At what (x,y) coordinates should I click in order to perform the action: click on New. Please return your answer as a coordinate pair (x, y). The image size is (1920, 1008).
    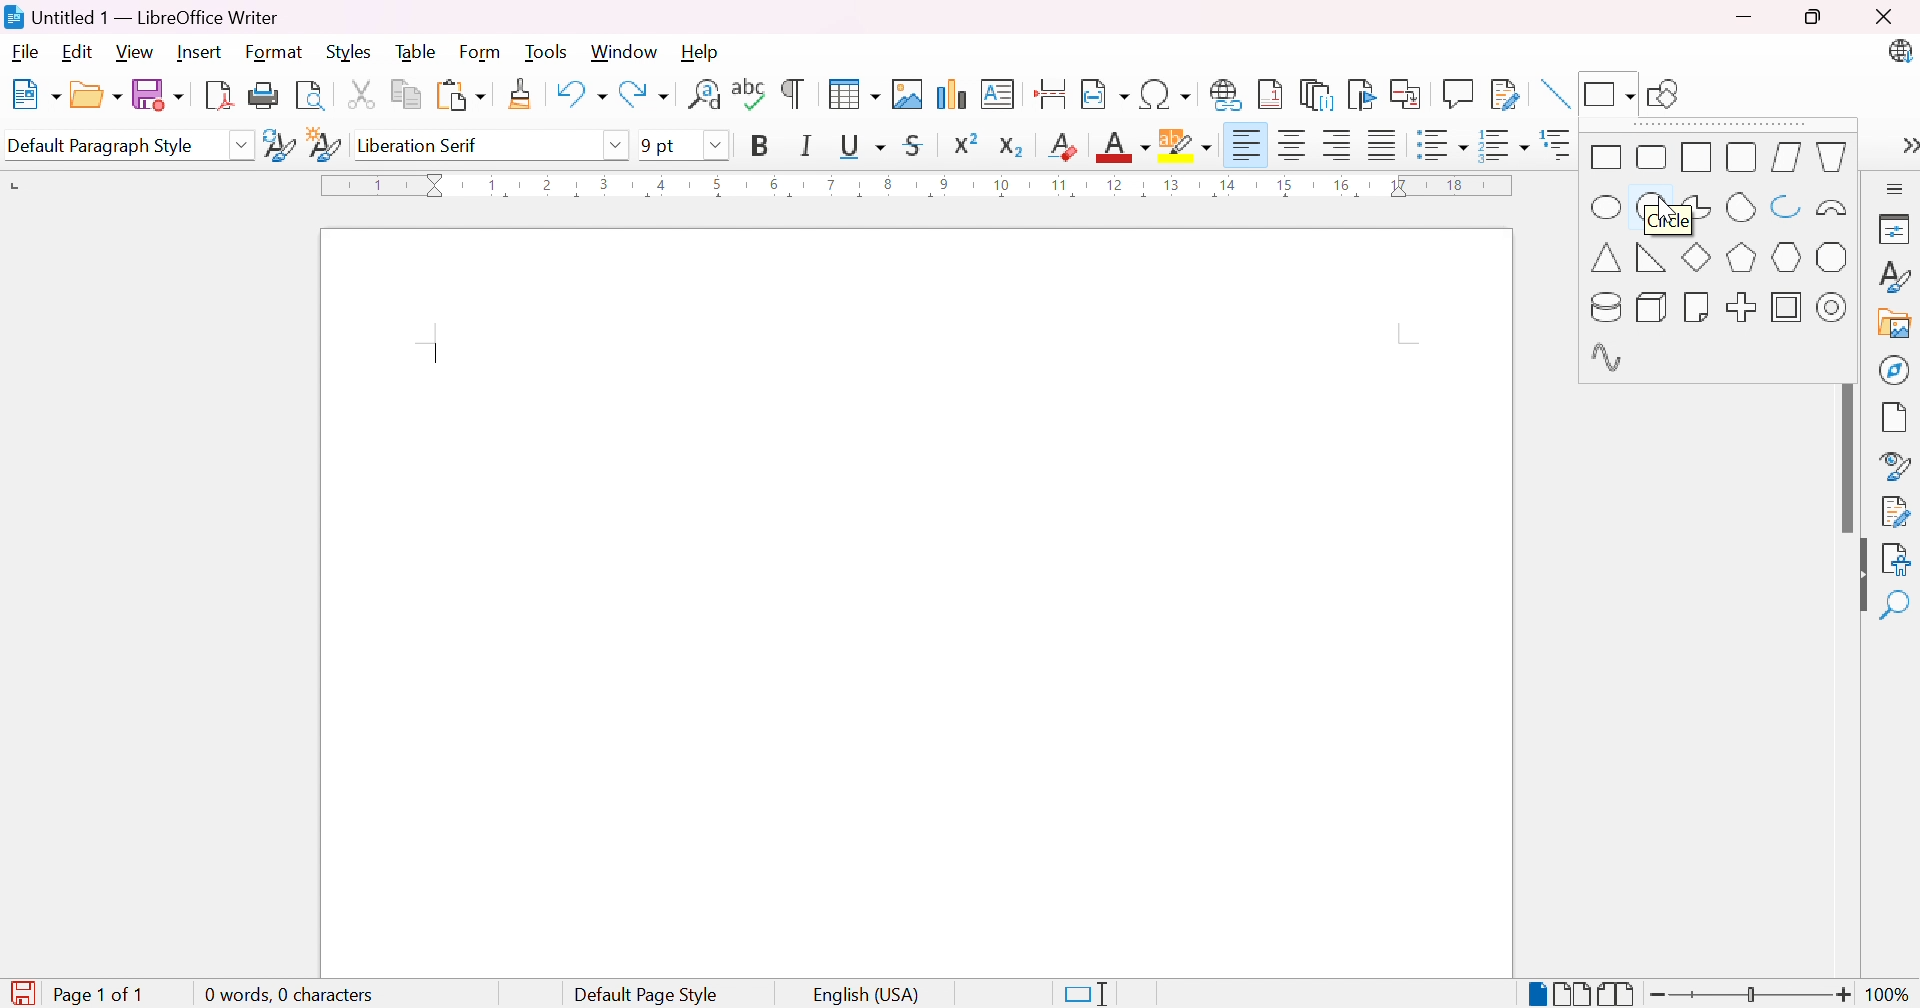
    Looking at the image, I should click on (36, 95).